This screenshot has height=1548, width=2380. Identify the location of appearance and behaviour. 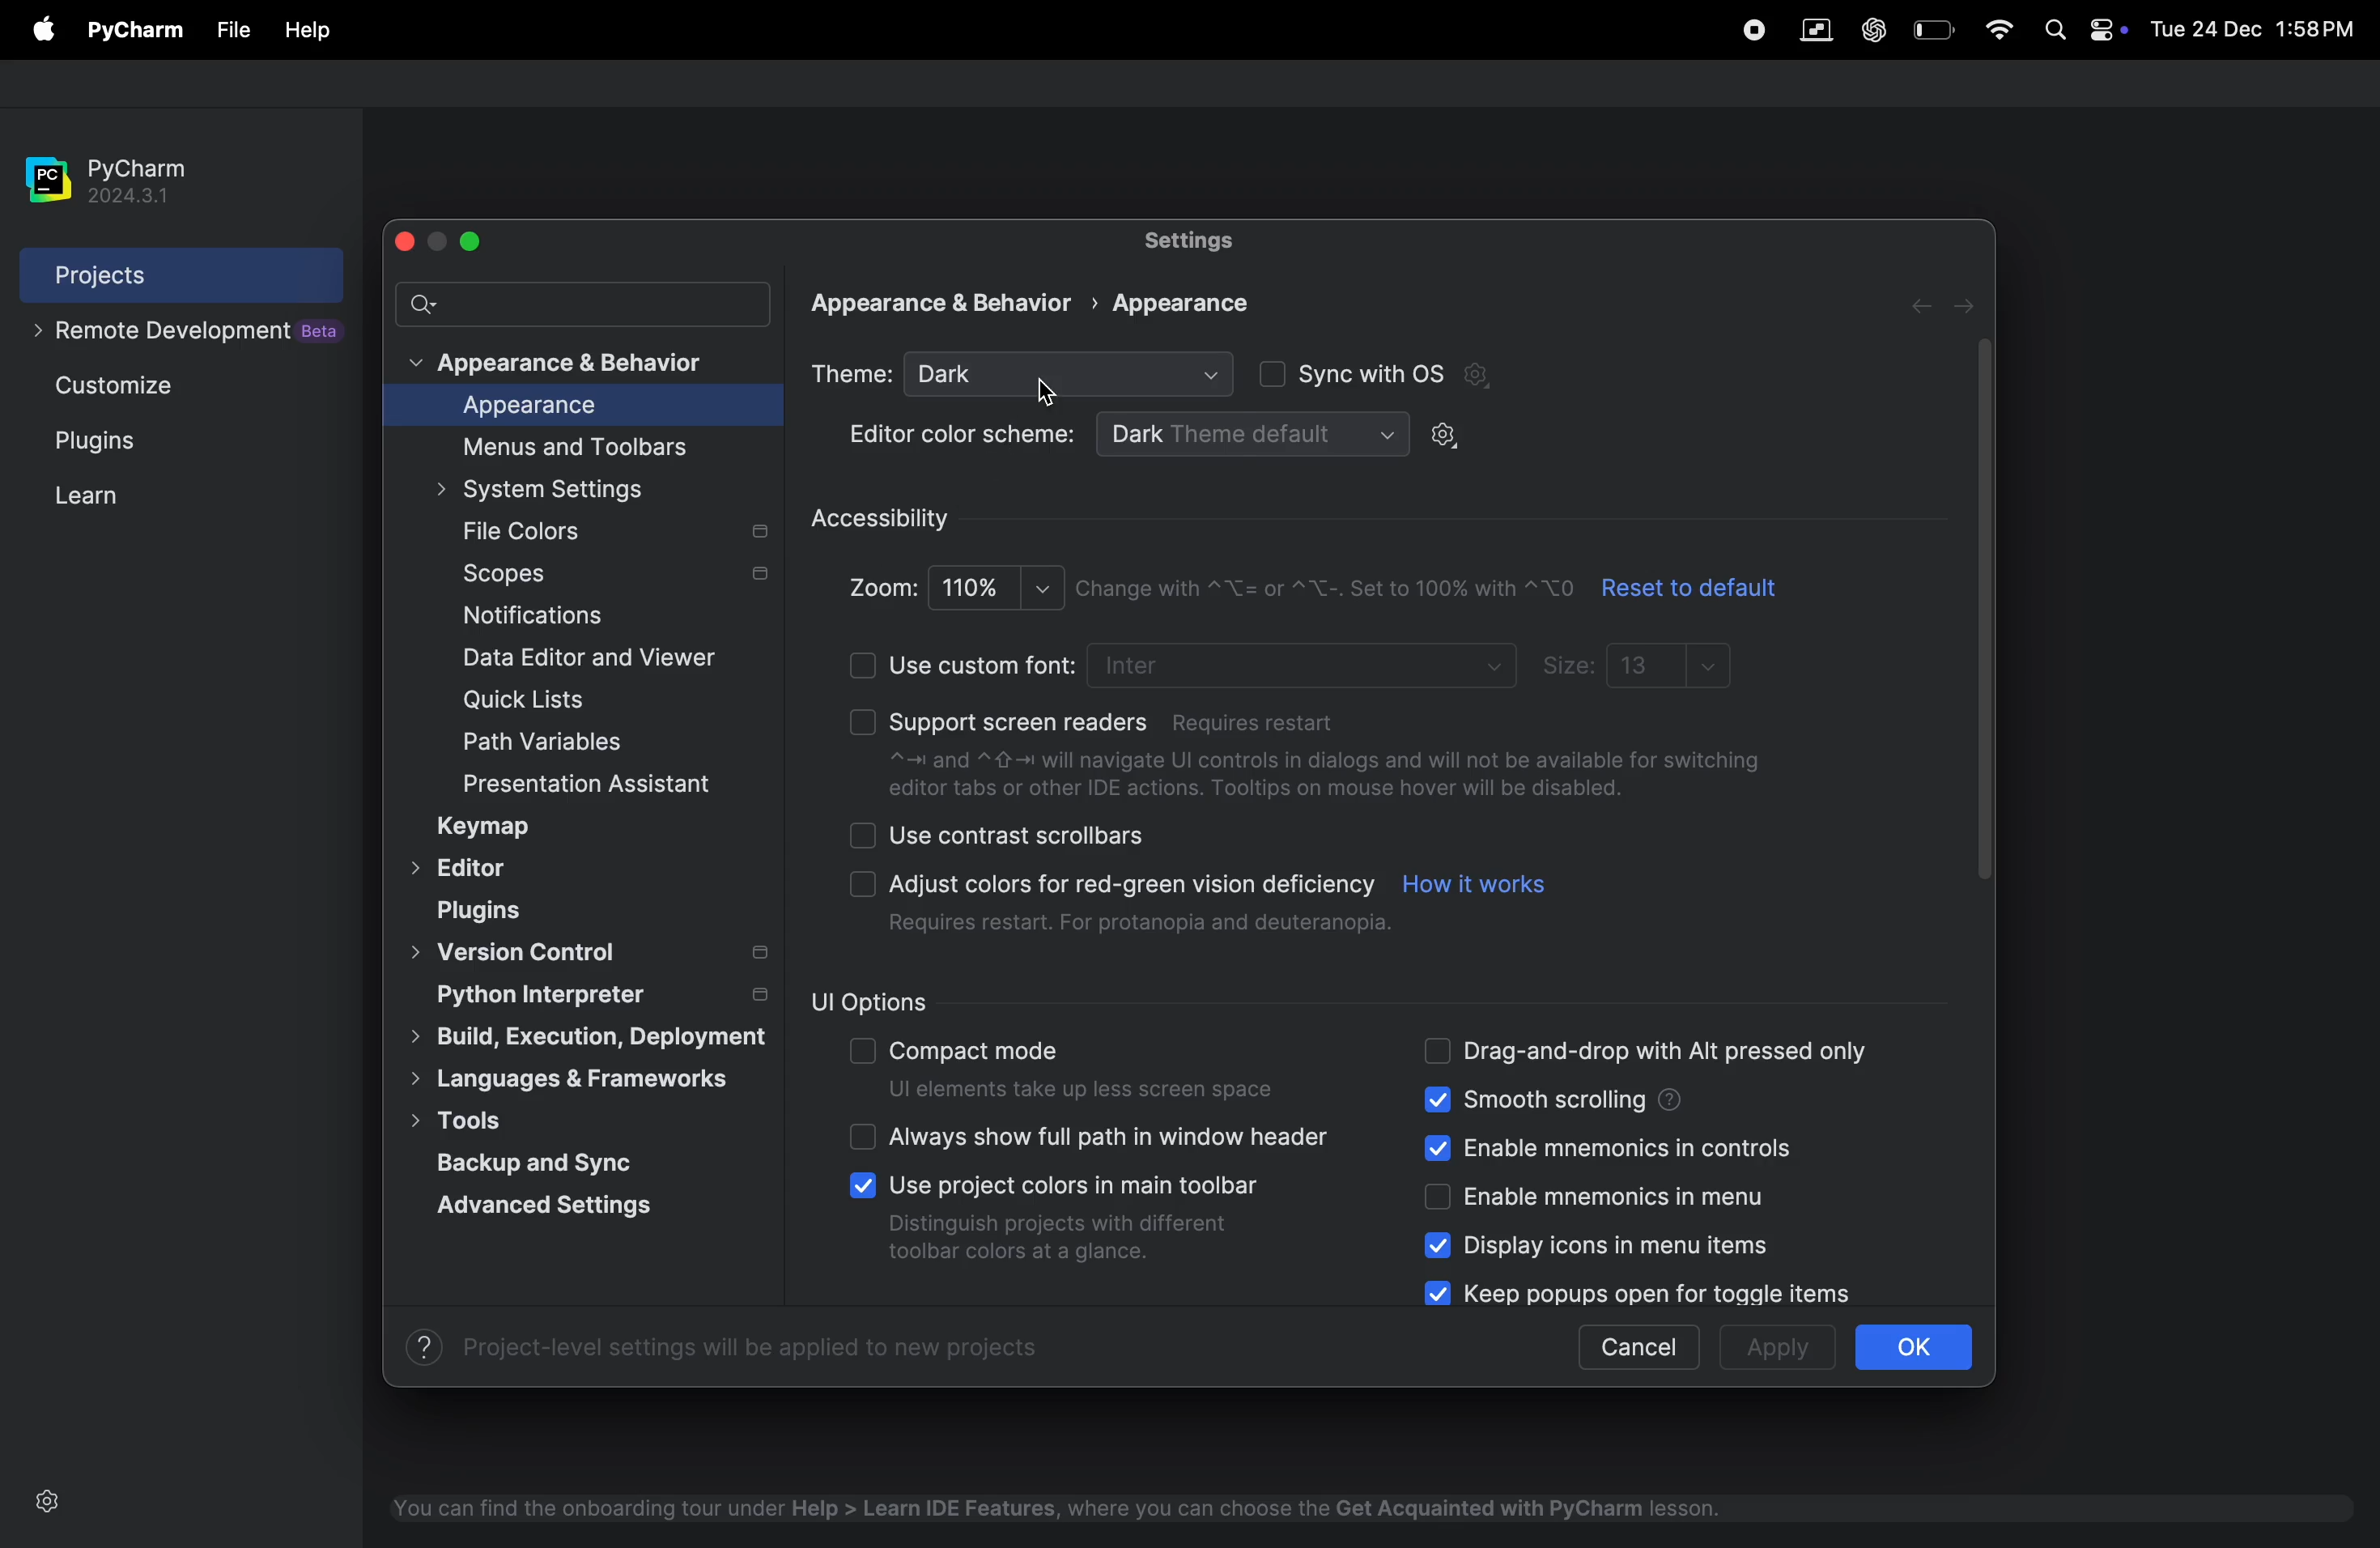
(576, 366).